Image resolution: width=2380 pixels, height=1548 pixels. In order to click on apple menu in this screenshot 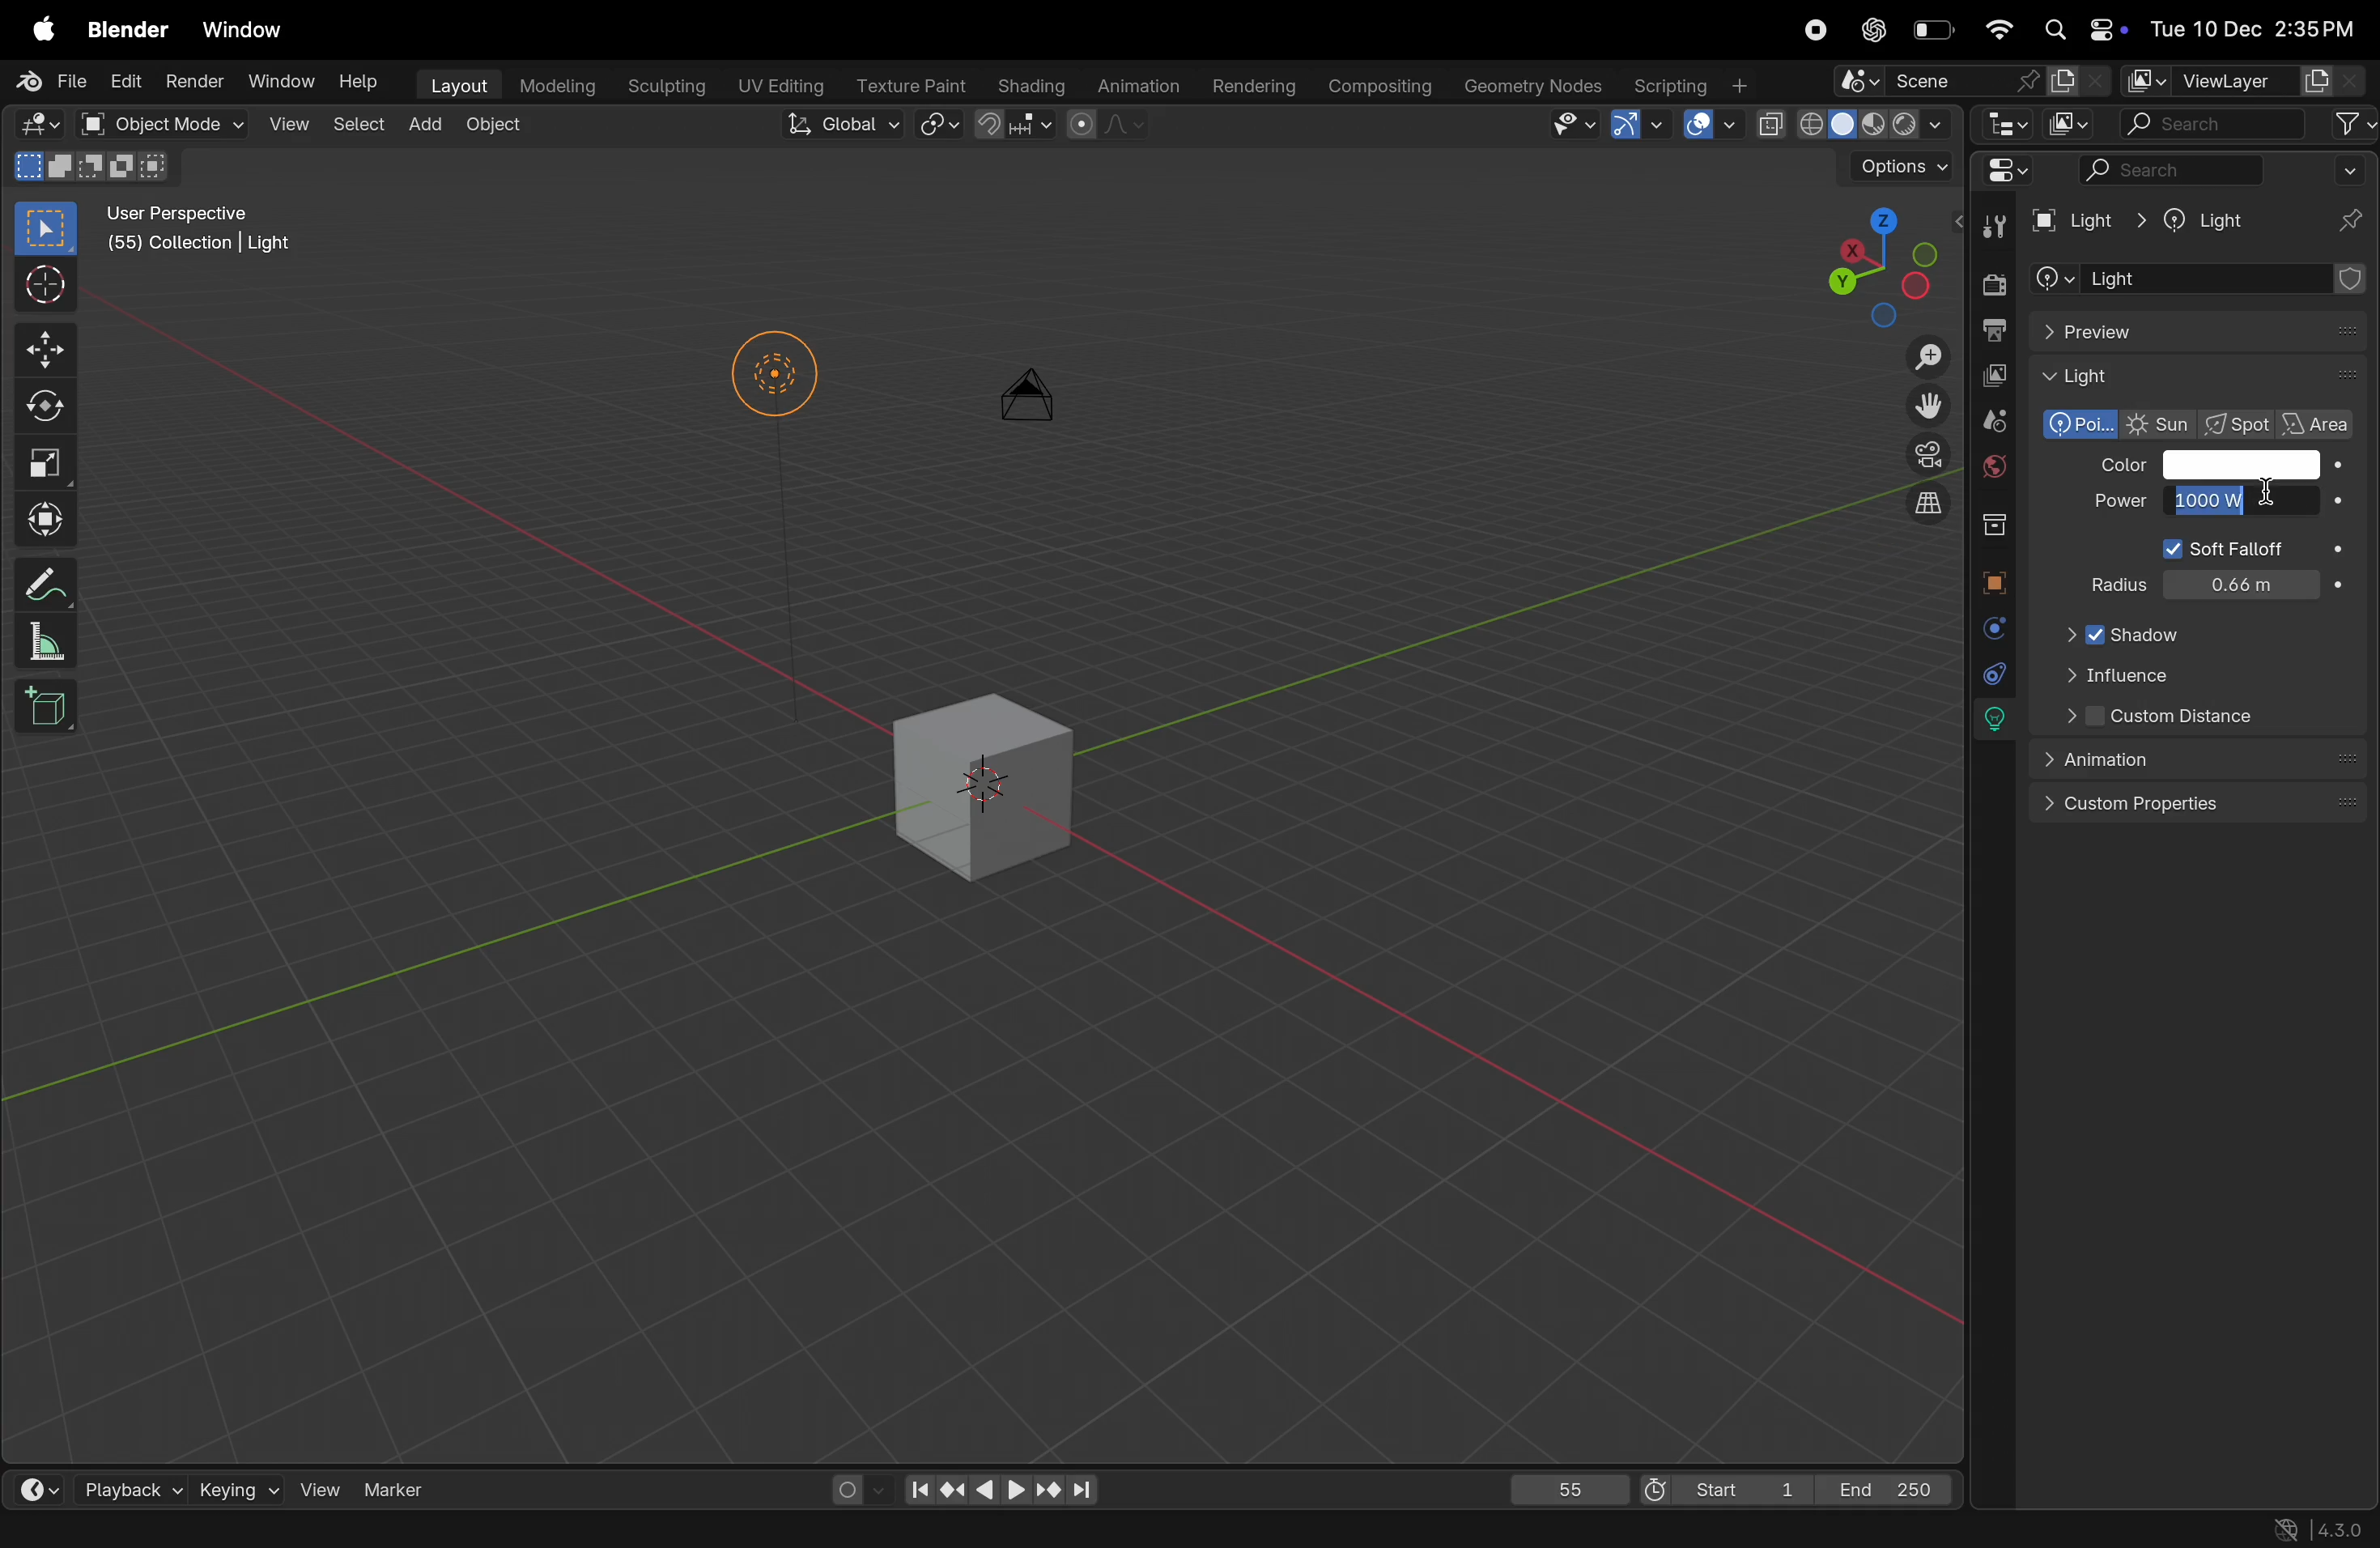, I will do `click(36, 27)`.